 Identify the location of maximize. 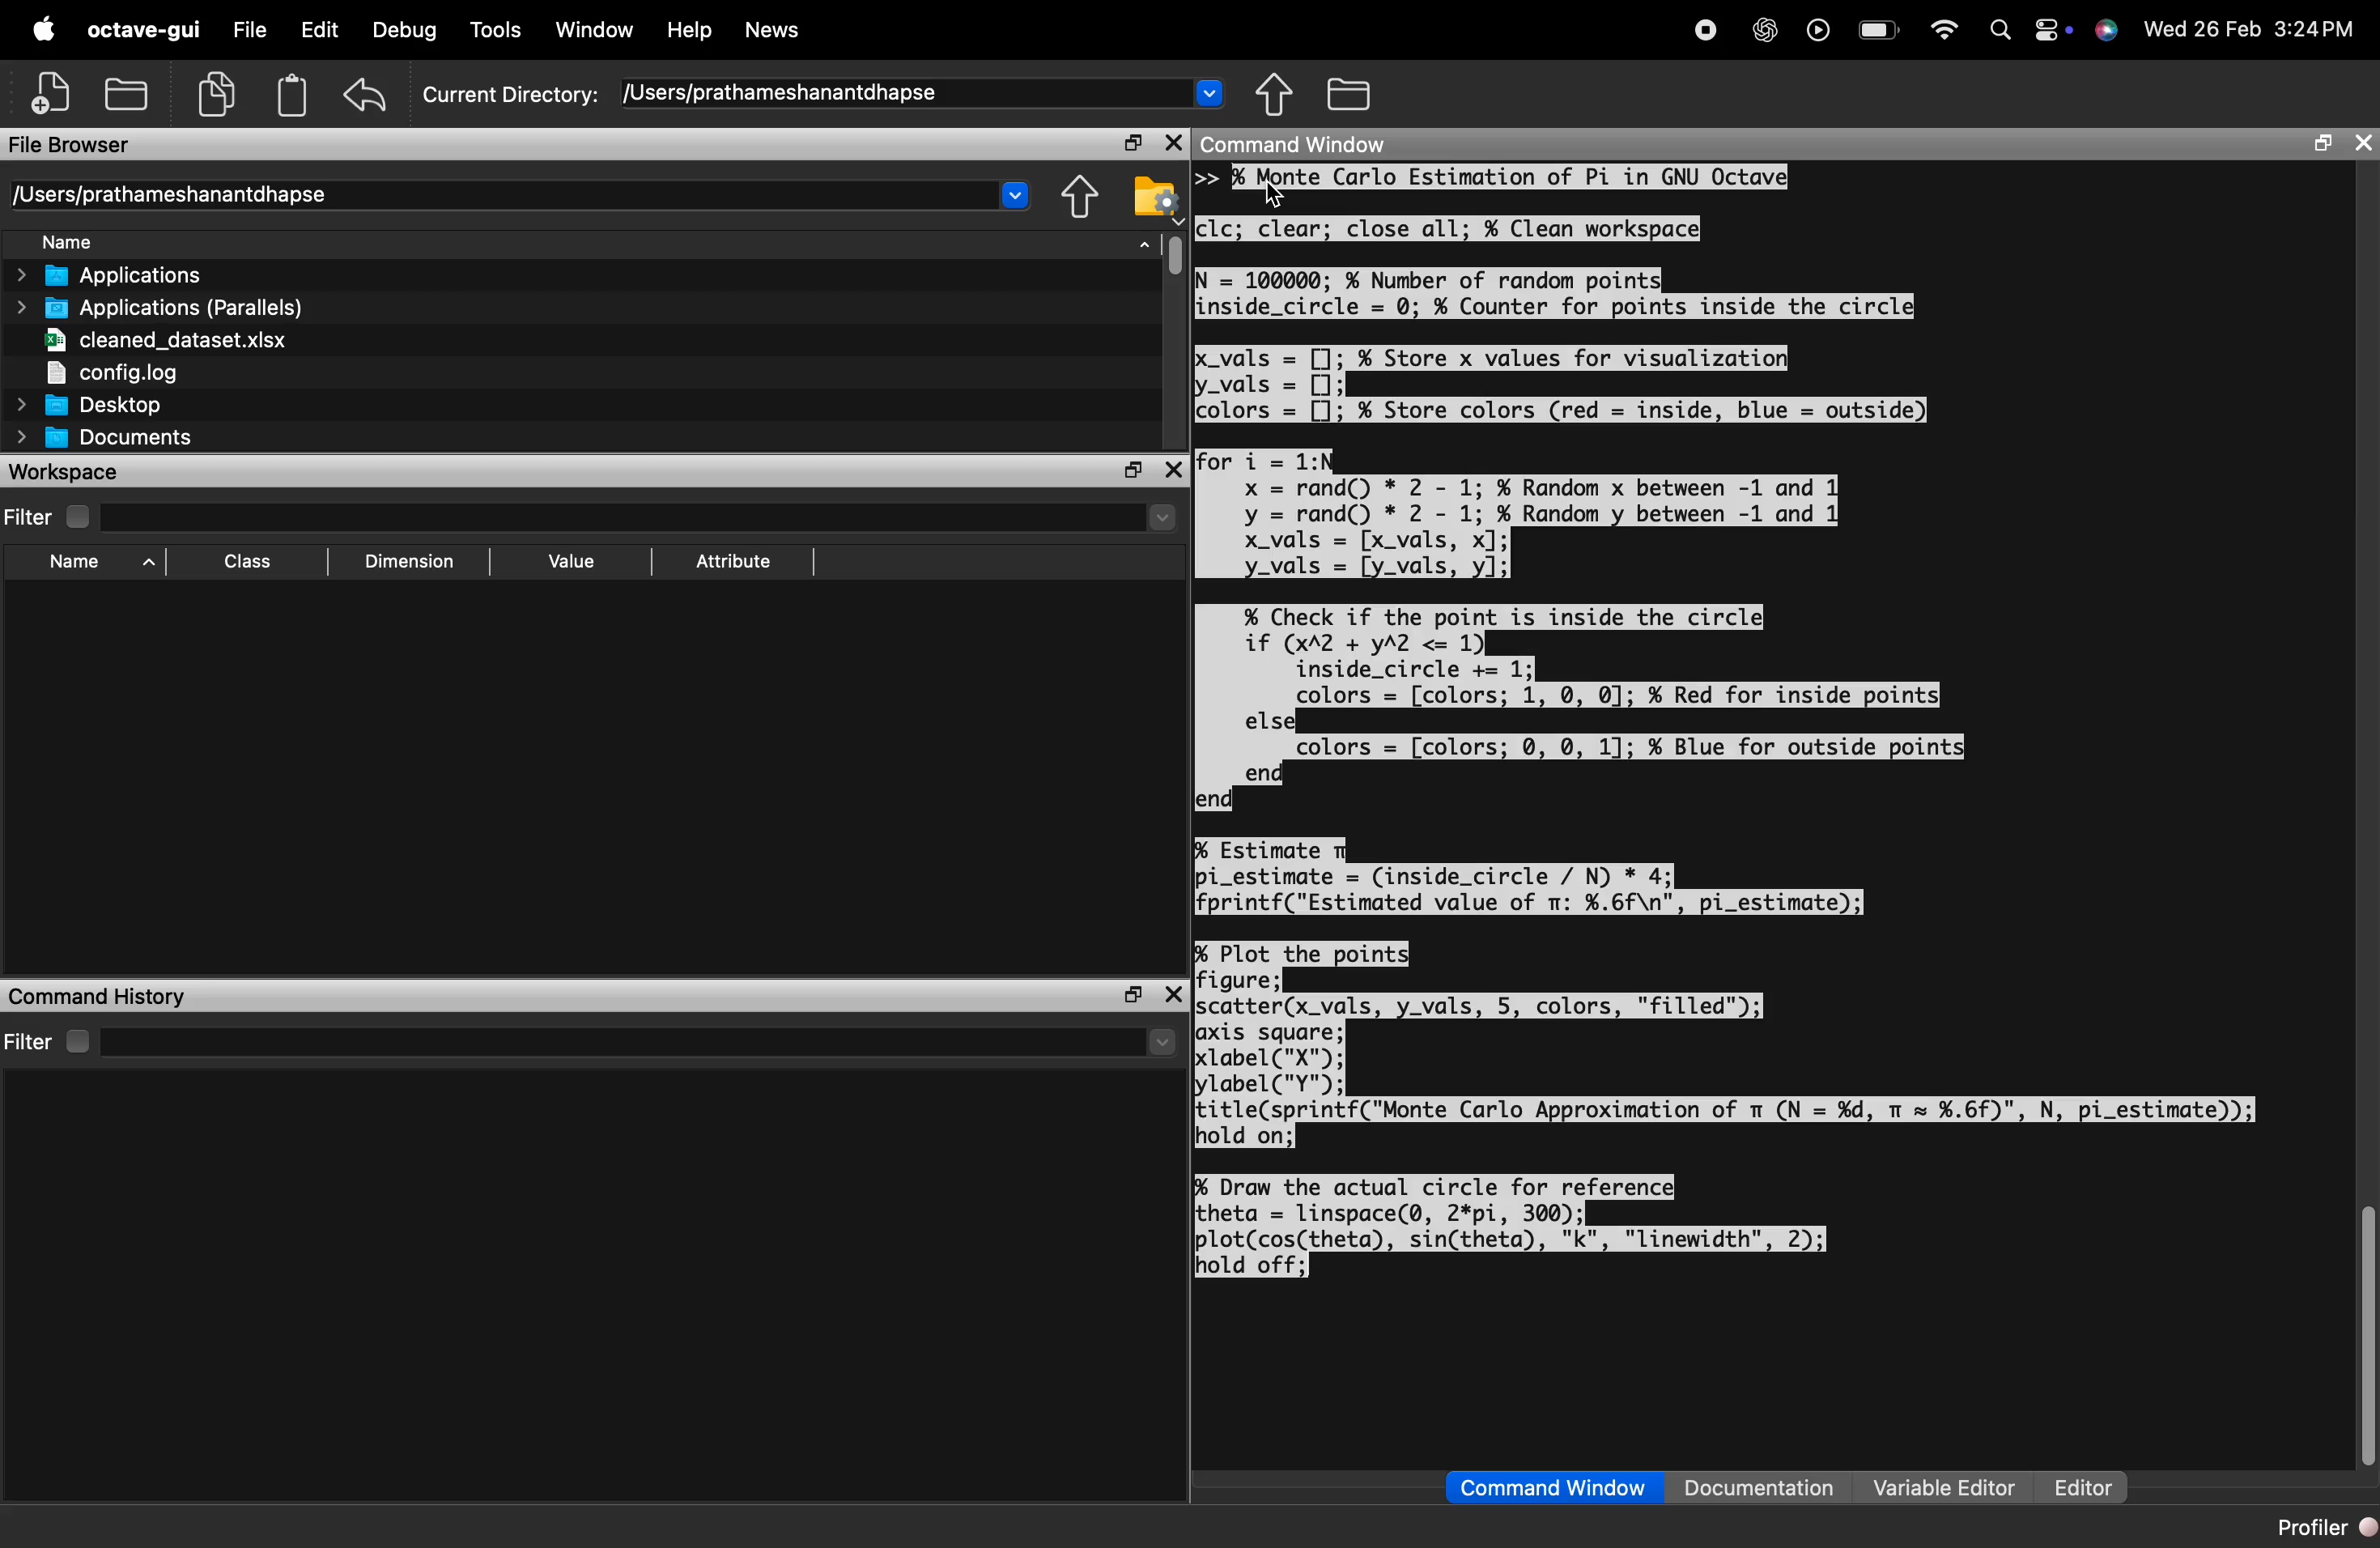
(2317, 145).